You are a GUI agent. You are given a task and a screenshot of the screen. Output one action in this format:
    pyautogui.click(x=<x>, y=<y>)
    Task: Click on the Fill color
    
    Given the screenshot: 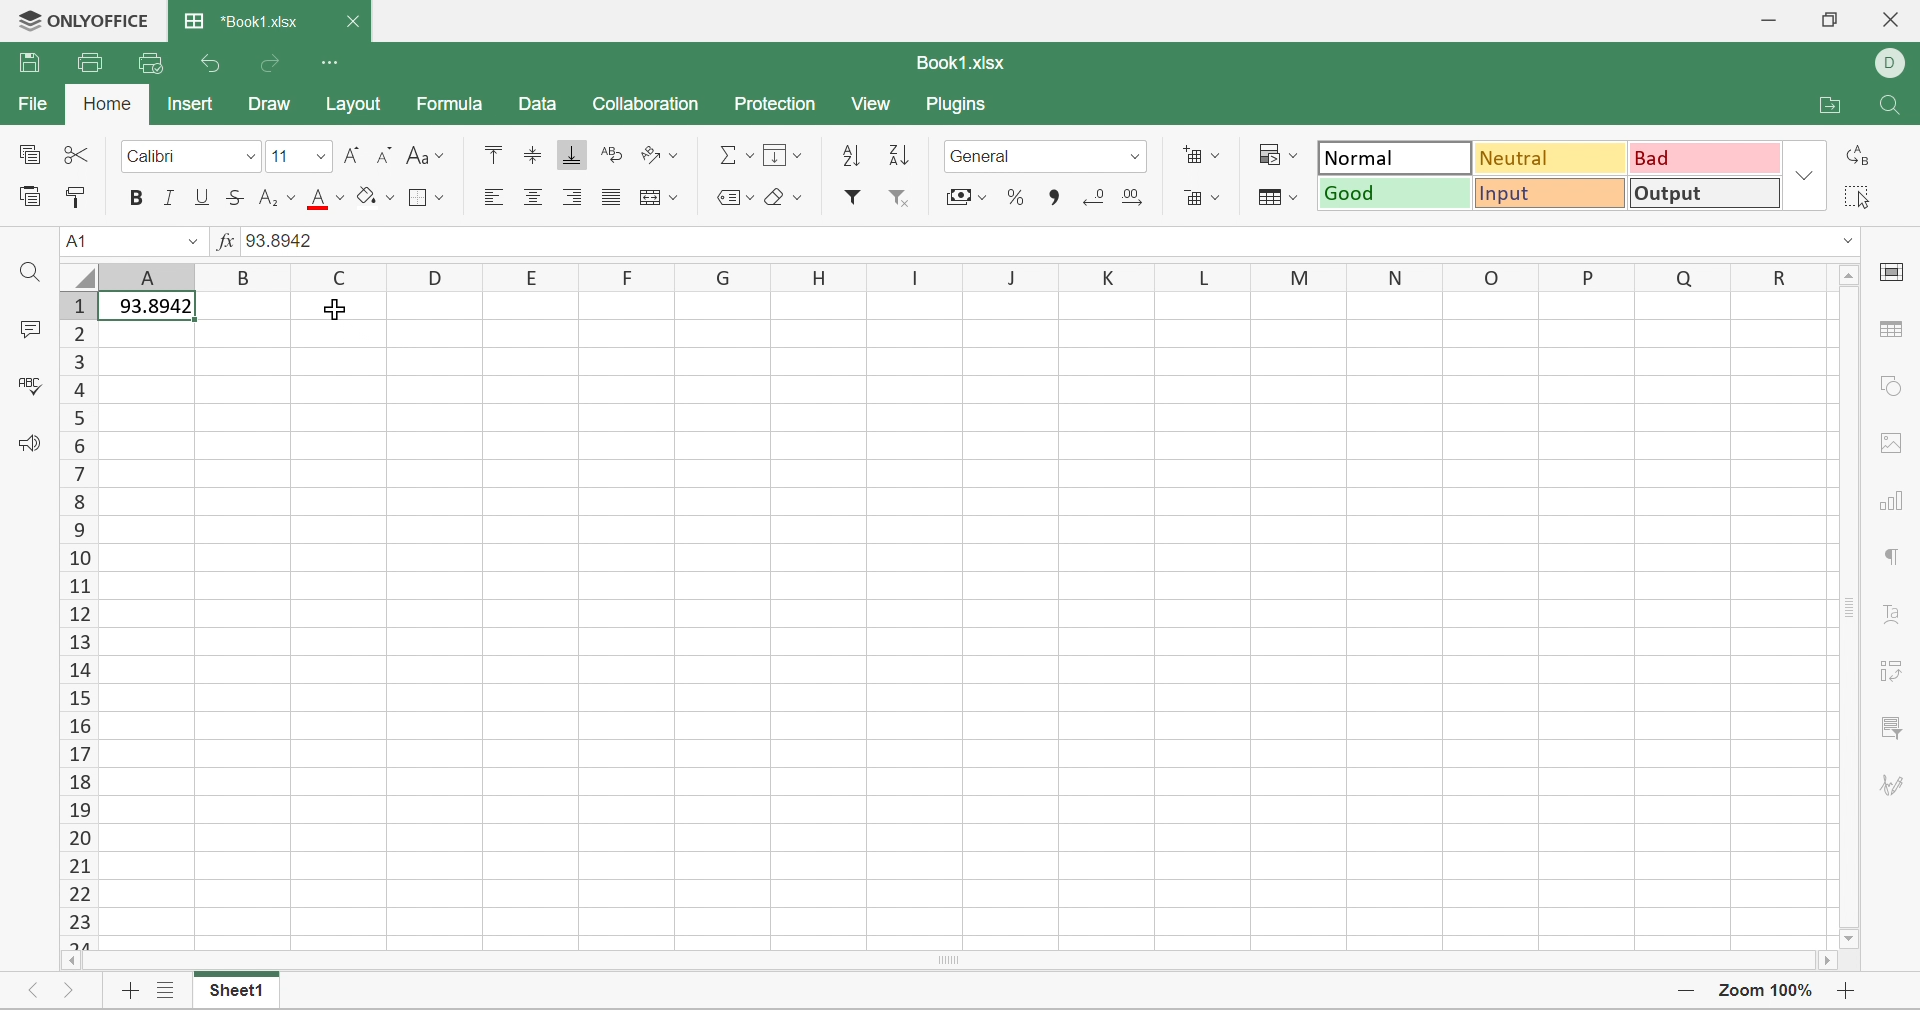 What is the action you would take?
    pyautogui.click(x=375, y=194)
    